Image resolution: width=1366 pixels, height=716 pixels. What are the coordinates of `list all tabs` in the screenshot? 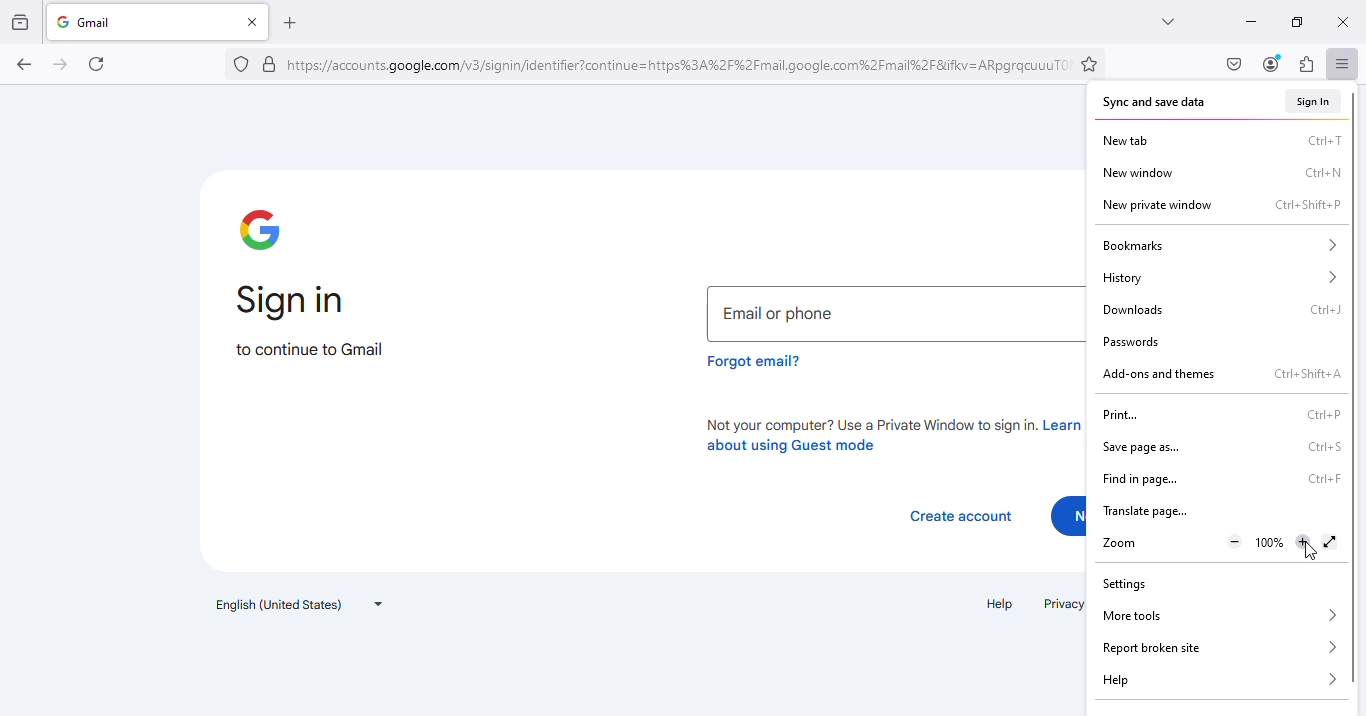 It's located at (1169, 22).